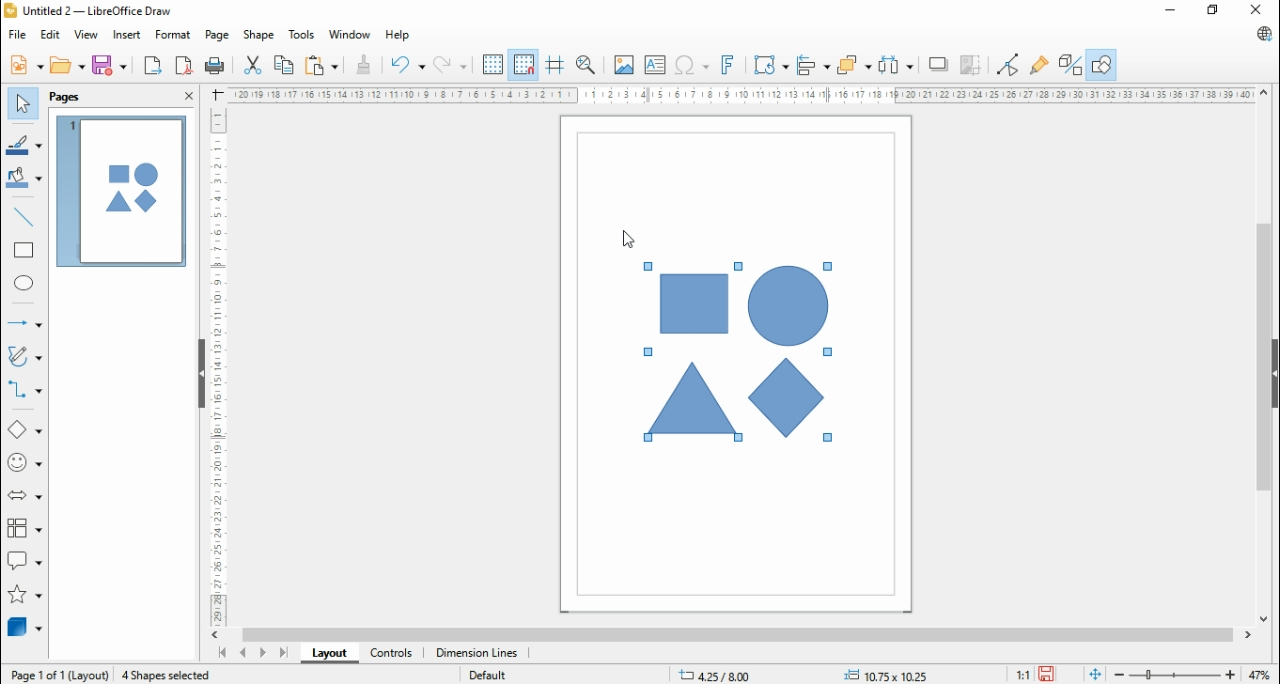 The image size is (1280, 684). Describe the element at coordinates (24, 143) in the screenshot. I see `line color` at that location.